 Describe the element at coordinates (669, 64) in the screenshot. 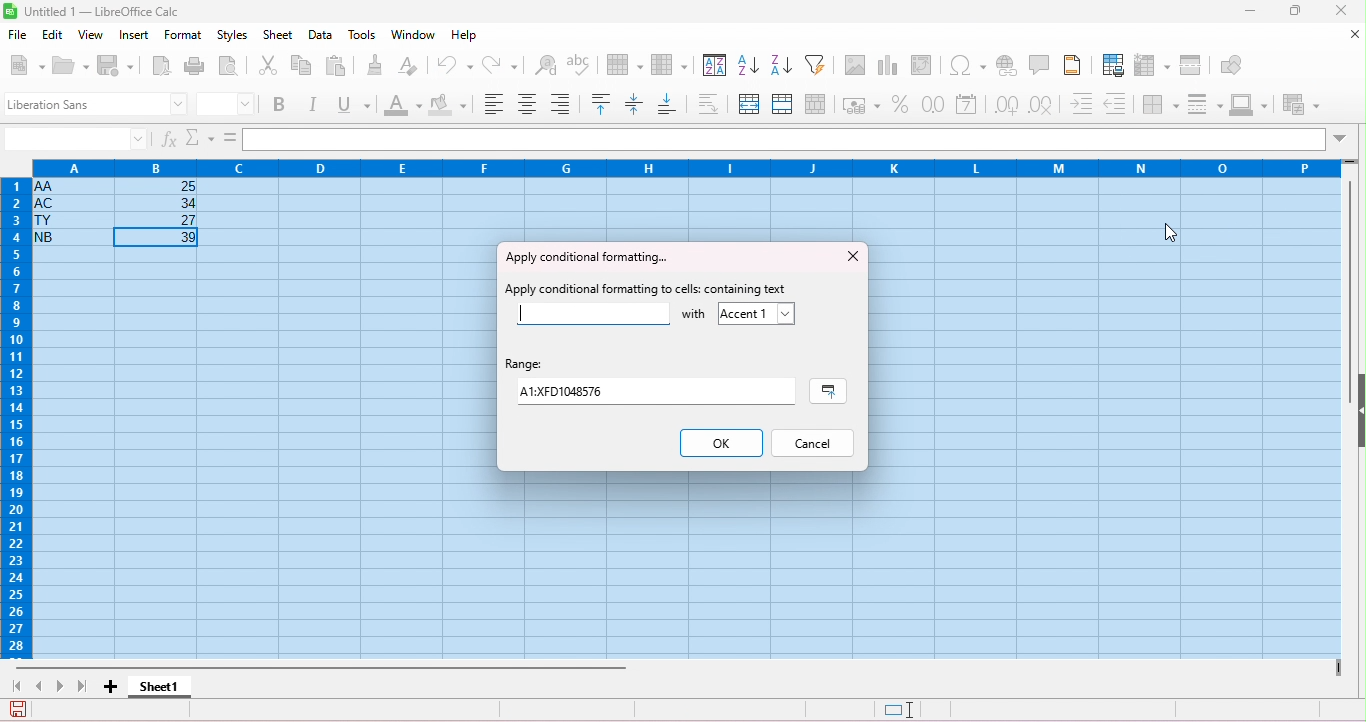

I see `column` at that location.